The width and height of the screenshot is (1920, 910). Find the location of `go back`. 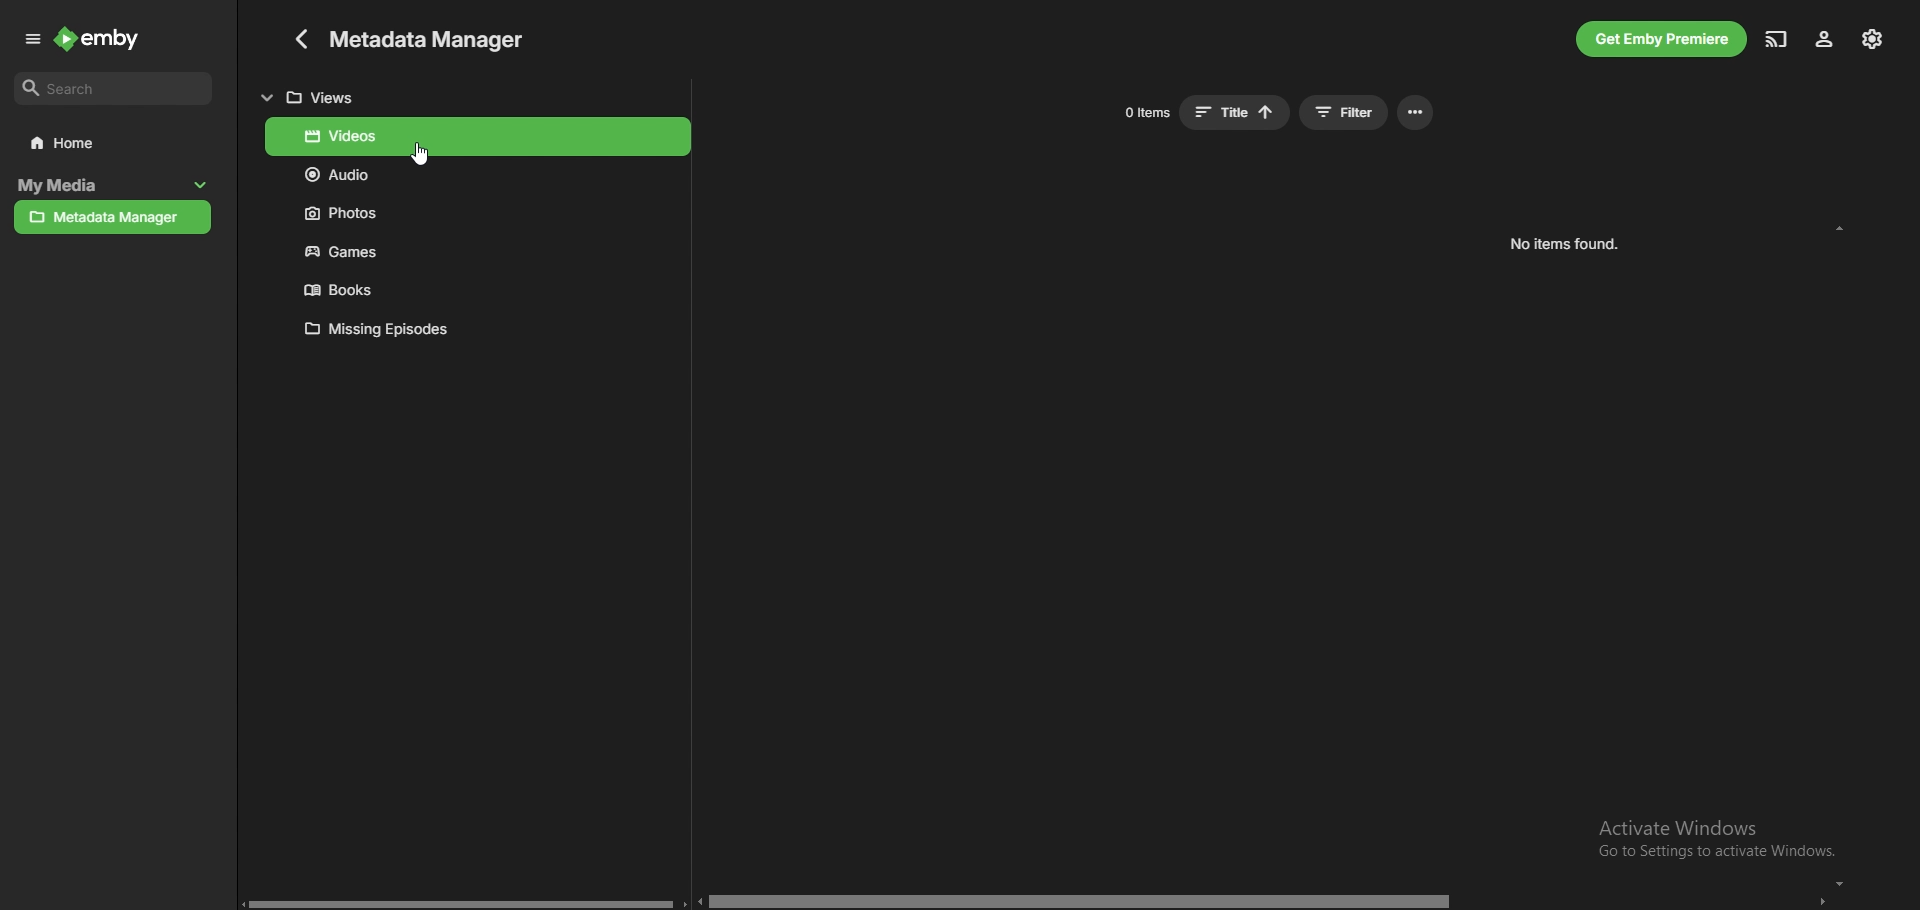

go back is located at coordinates (297, 39).